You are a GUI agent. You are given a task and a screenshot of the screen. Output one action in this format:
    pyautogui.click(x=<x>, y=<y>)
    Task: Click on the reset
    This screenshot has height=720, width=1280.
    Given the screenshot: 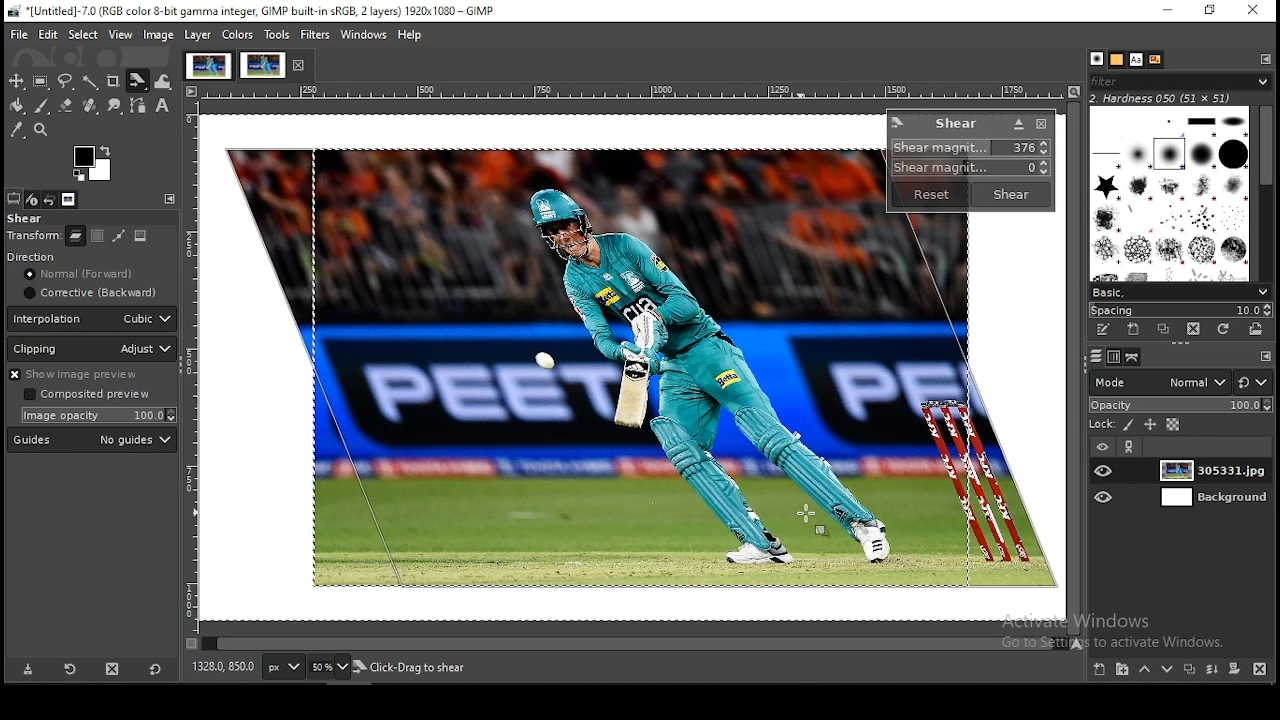 What is the action you would take?
    pyautogui.click(x=930, y=195)
    